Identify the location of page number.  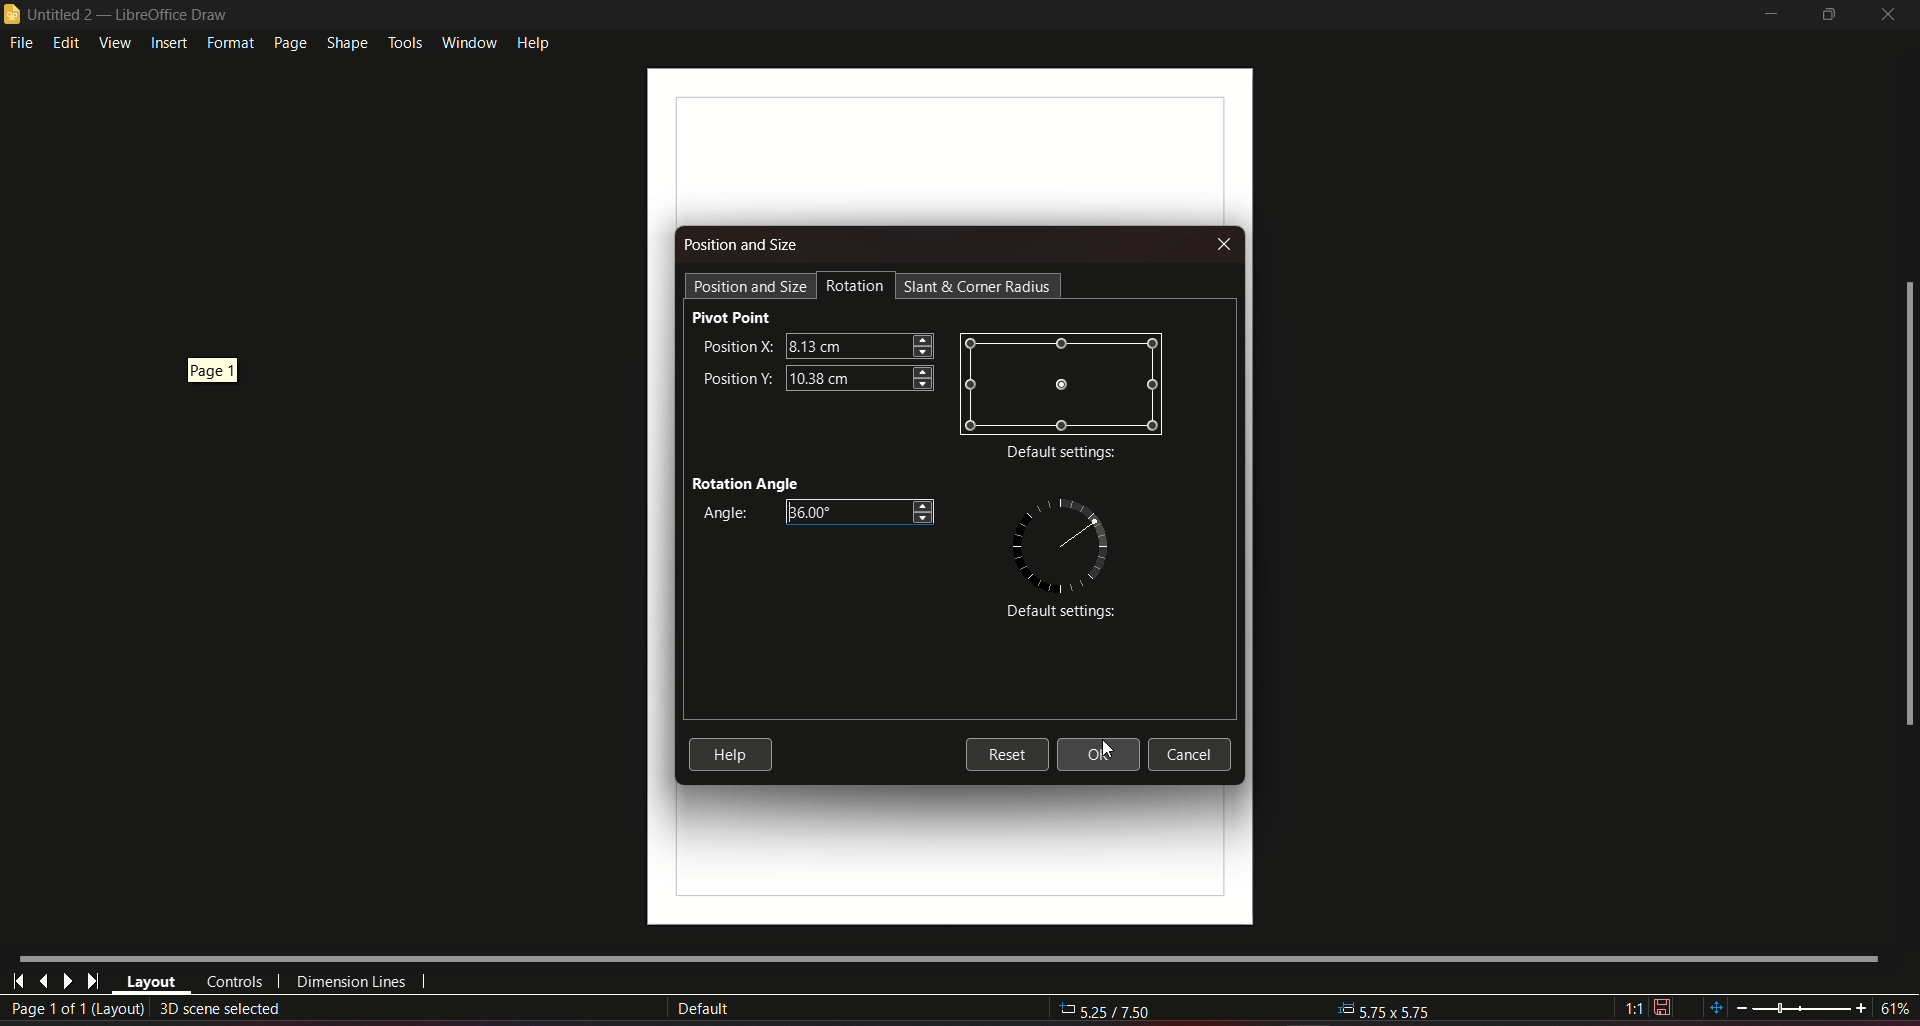
(76, 1010).